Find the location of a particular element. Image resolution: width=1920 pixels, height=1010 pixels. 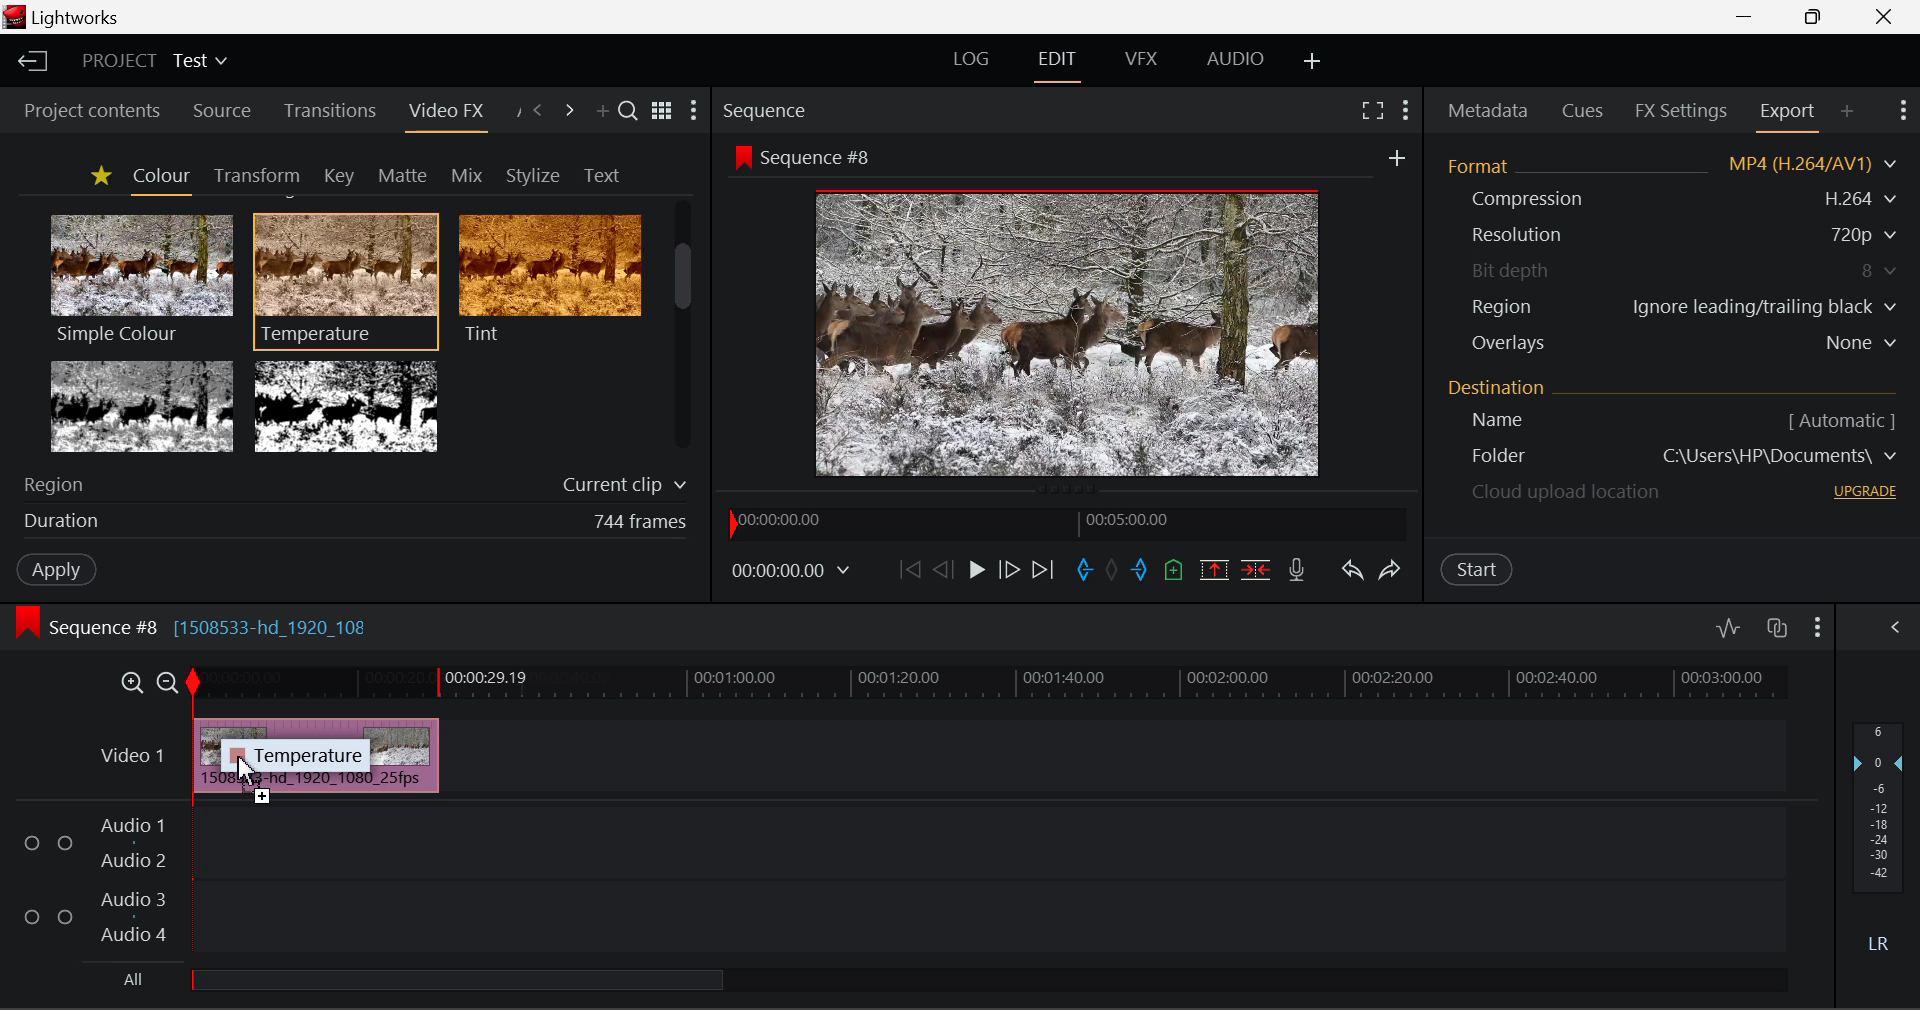

Add Panel is located at coordinates (1846, 117).